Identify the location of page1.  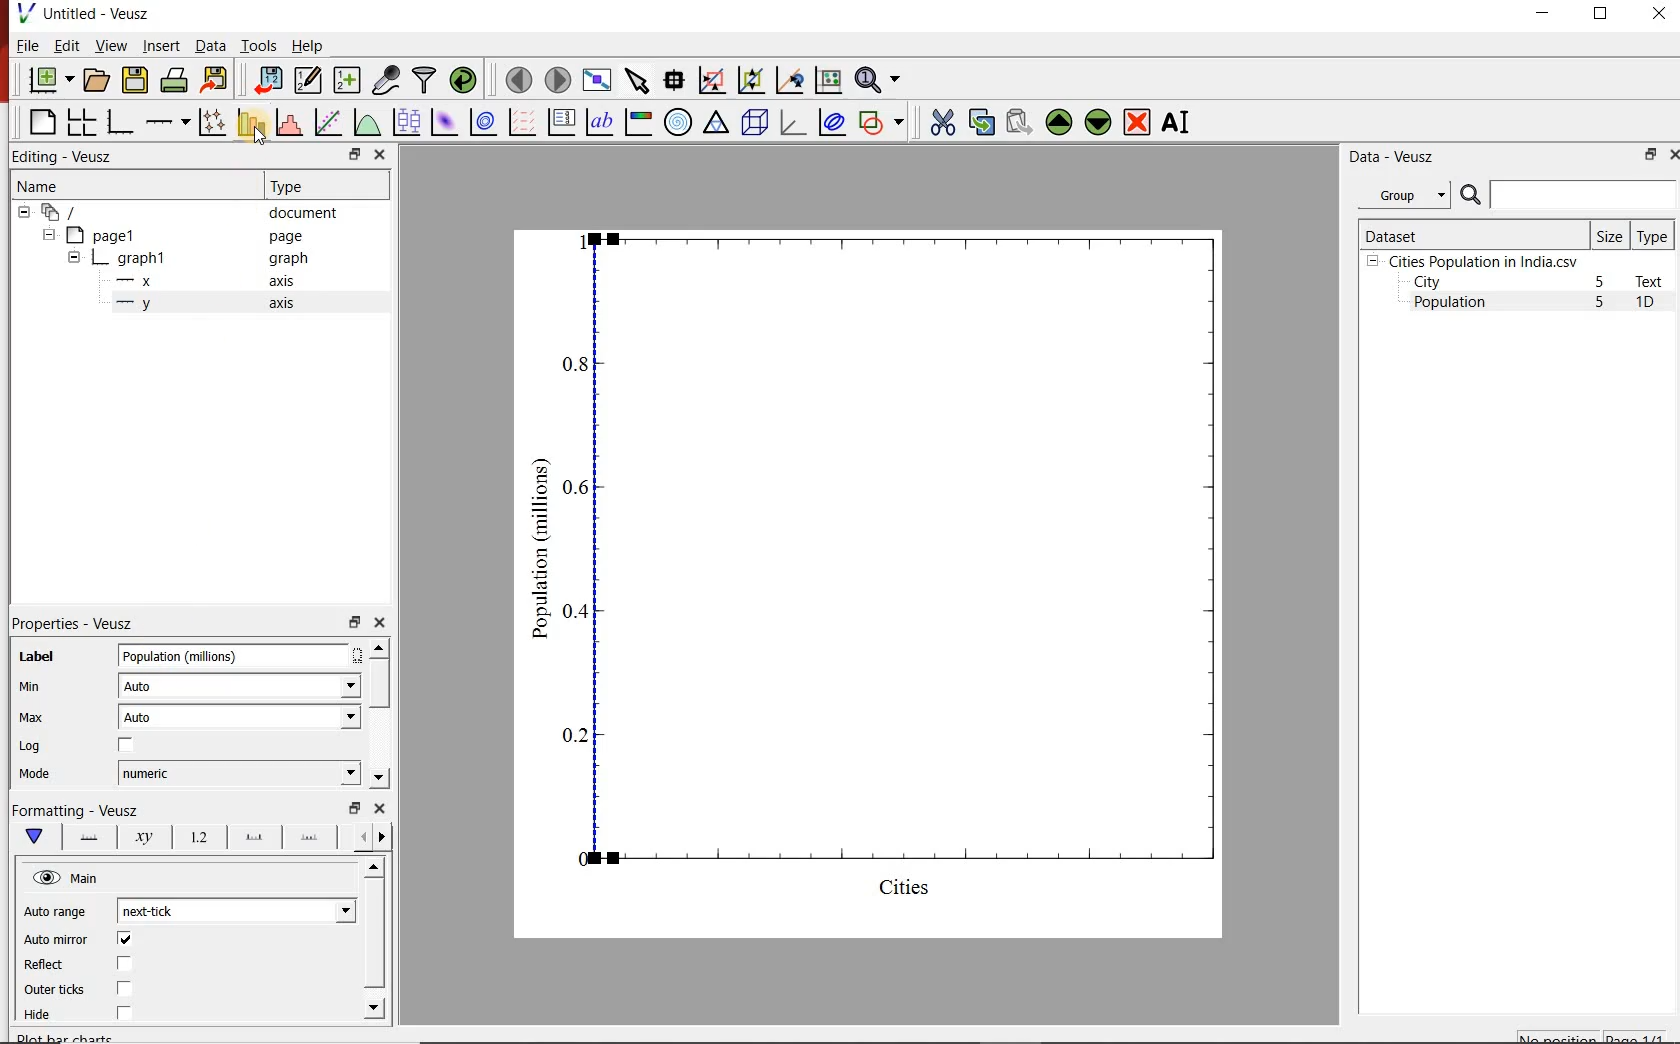
(179, 235).